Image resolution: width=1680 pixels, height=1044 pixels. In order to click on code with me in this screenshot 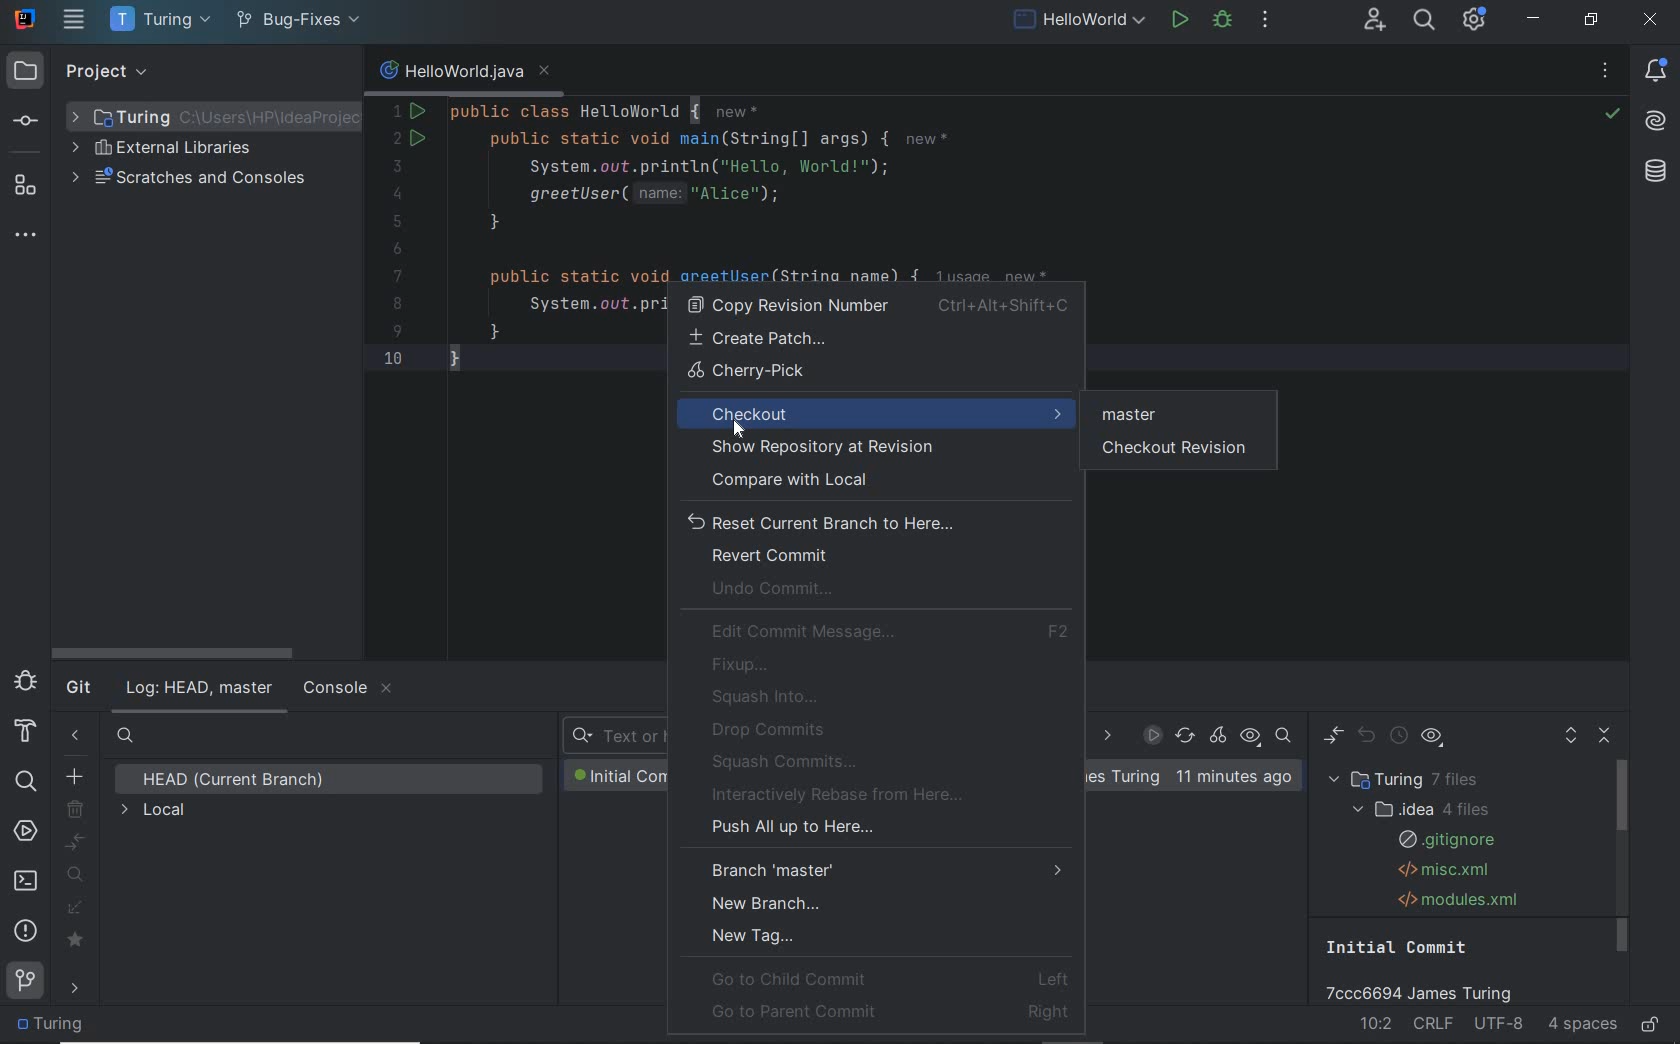, I will do `click(1377, 22)`.